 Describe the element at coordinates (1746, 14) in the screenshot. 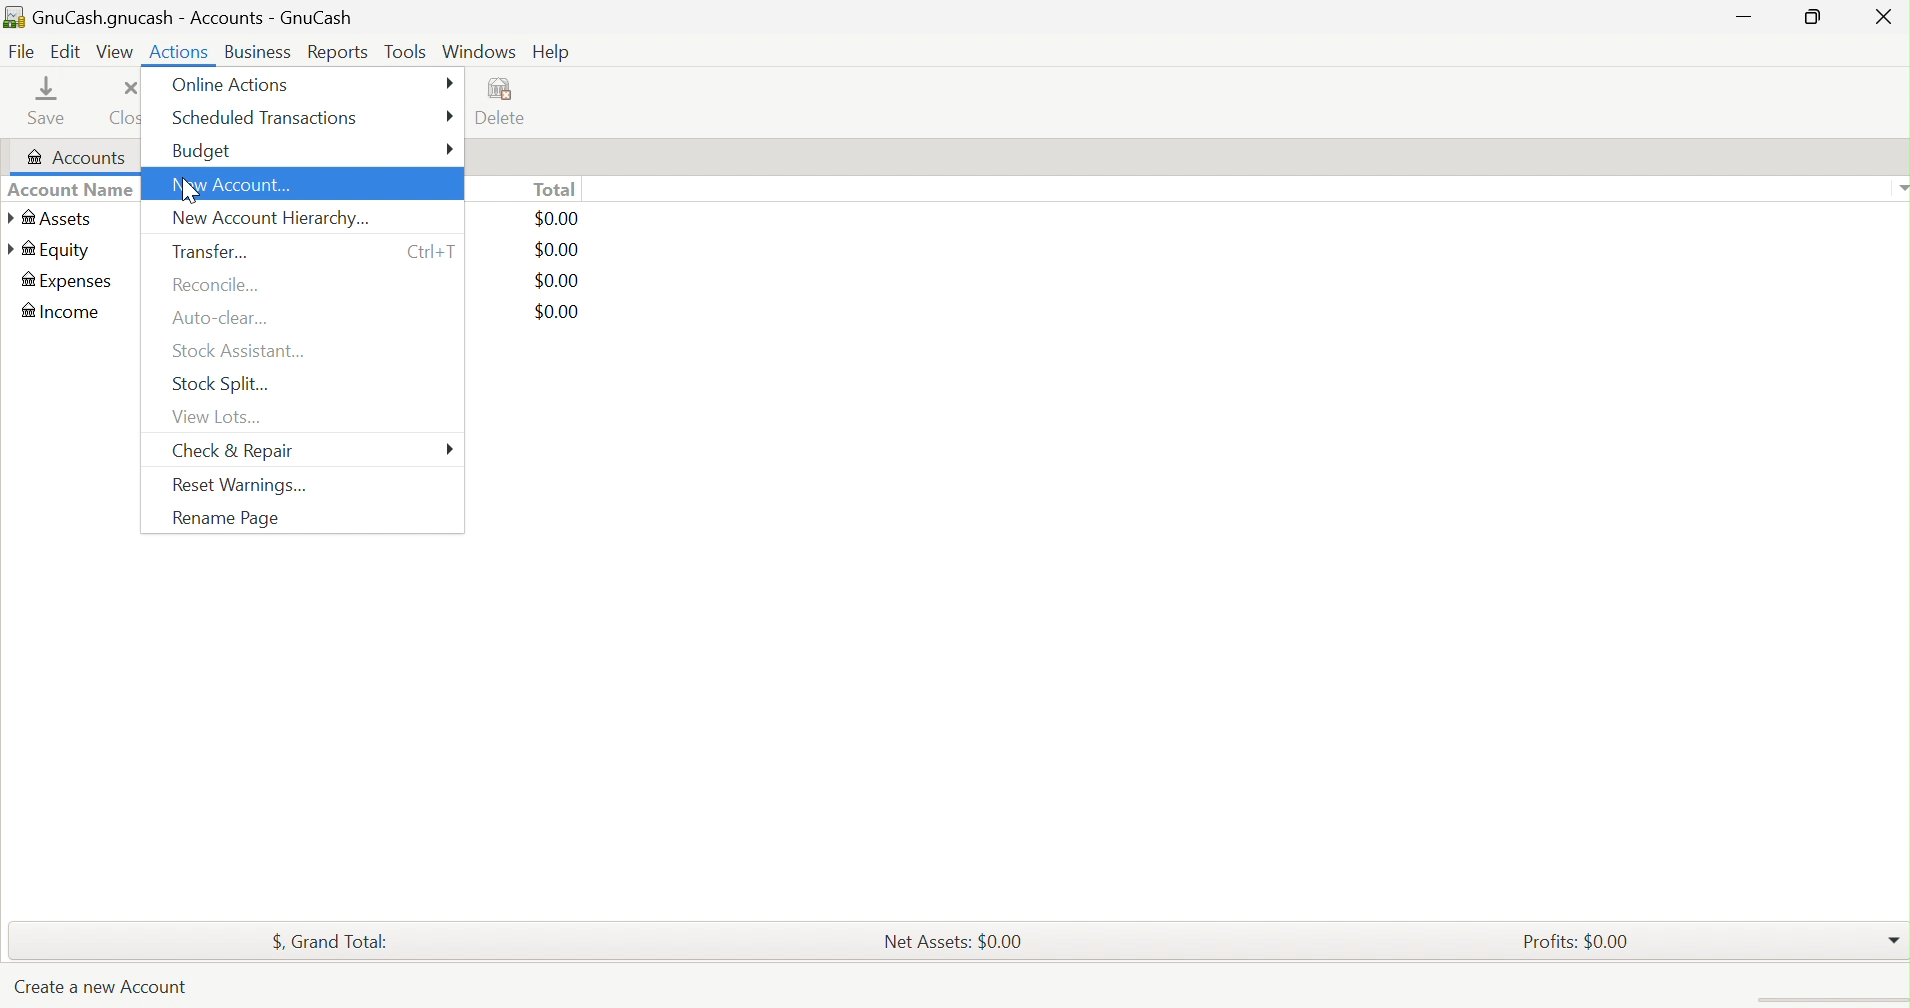

I see `Minimize` at that location.